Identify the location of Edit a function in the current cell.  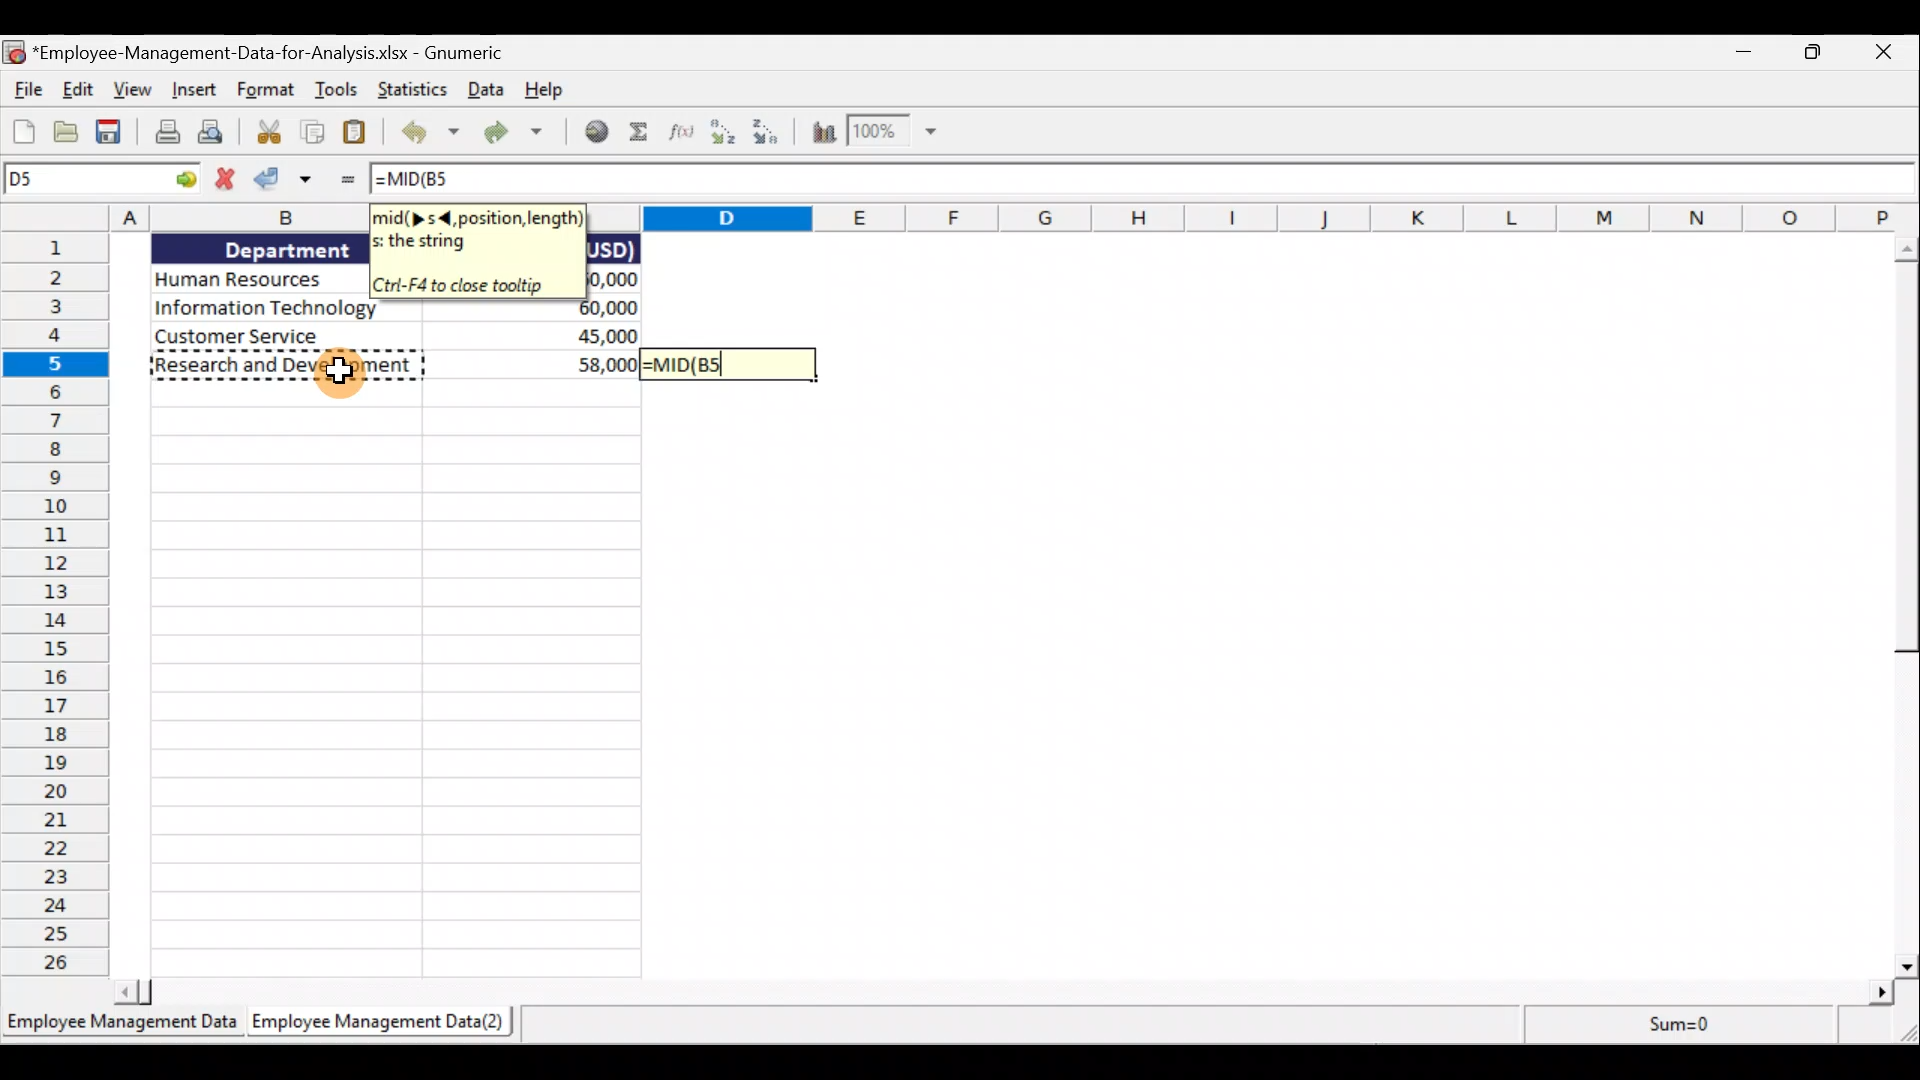
(682, 134).